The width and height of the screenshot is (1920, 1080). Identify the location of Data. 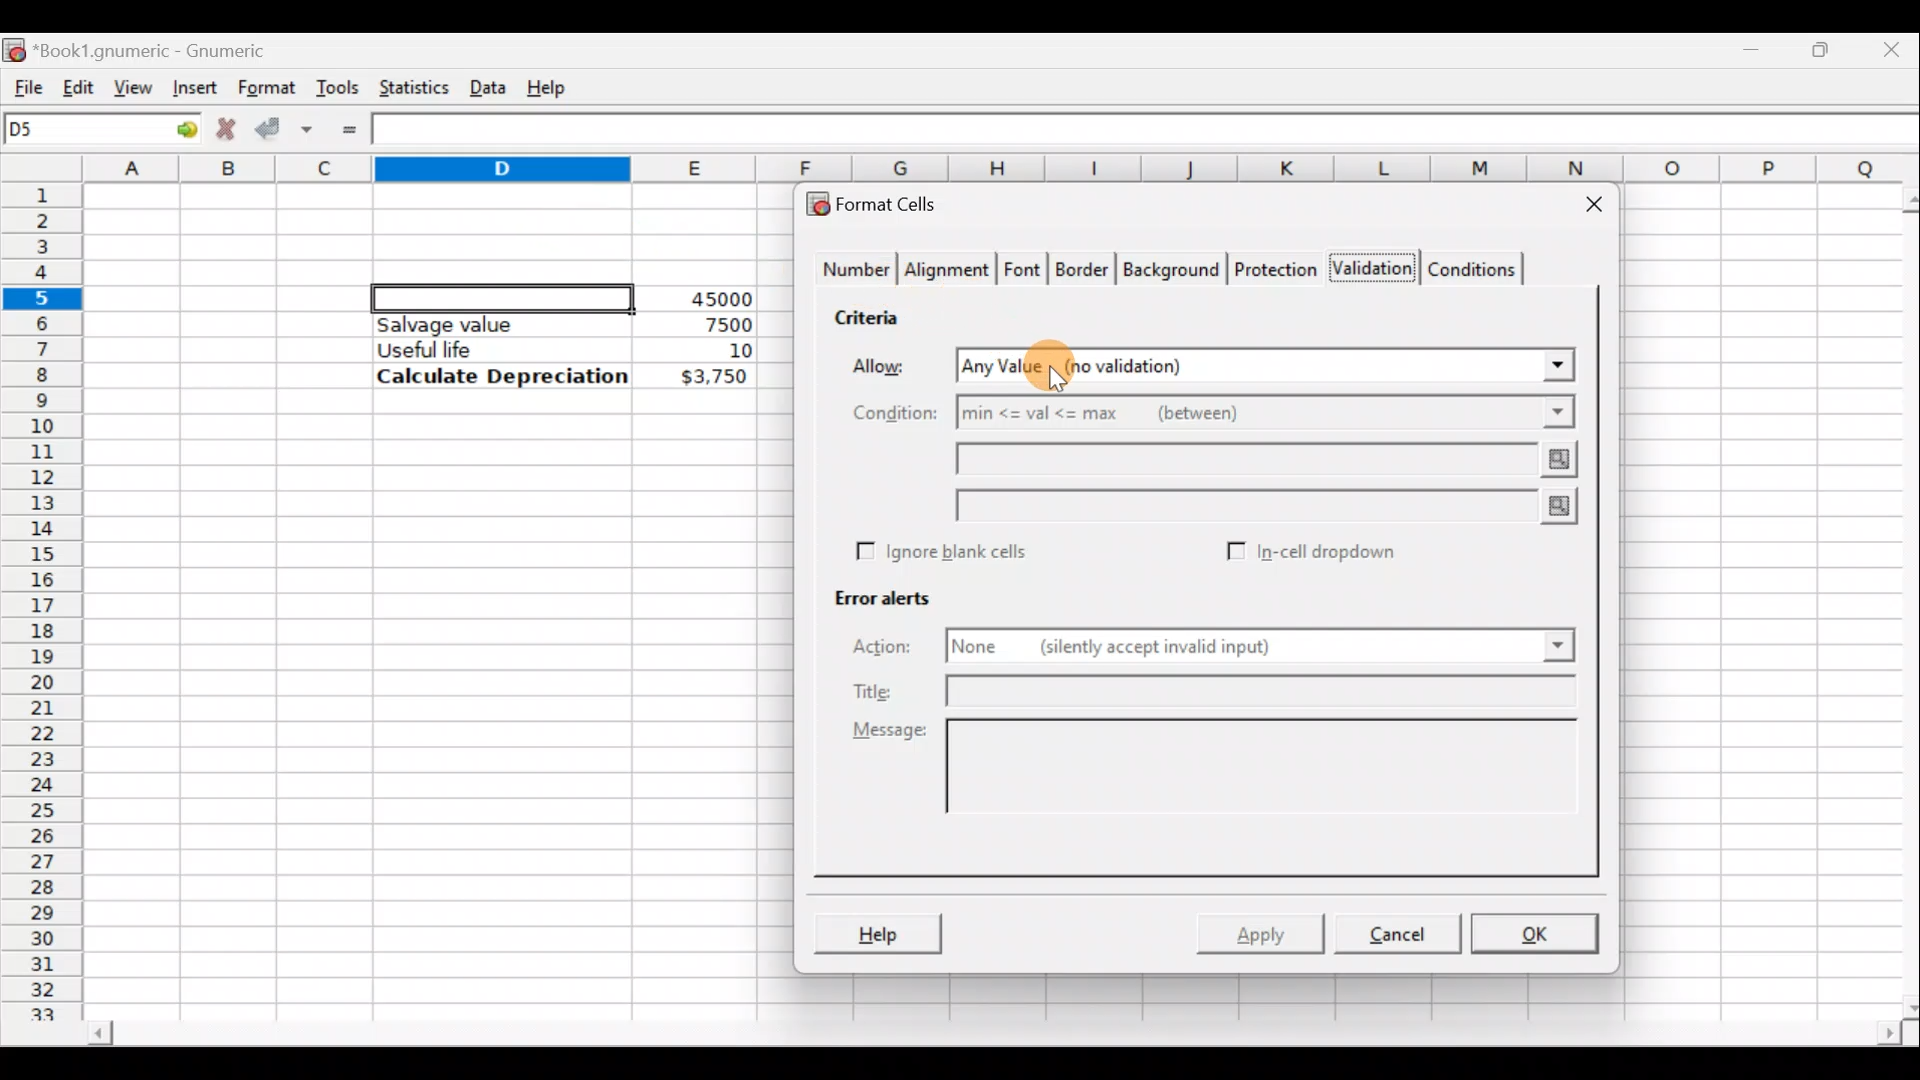
(487, 83).